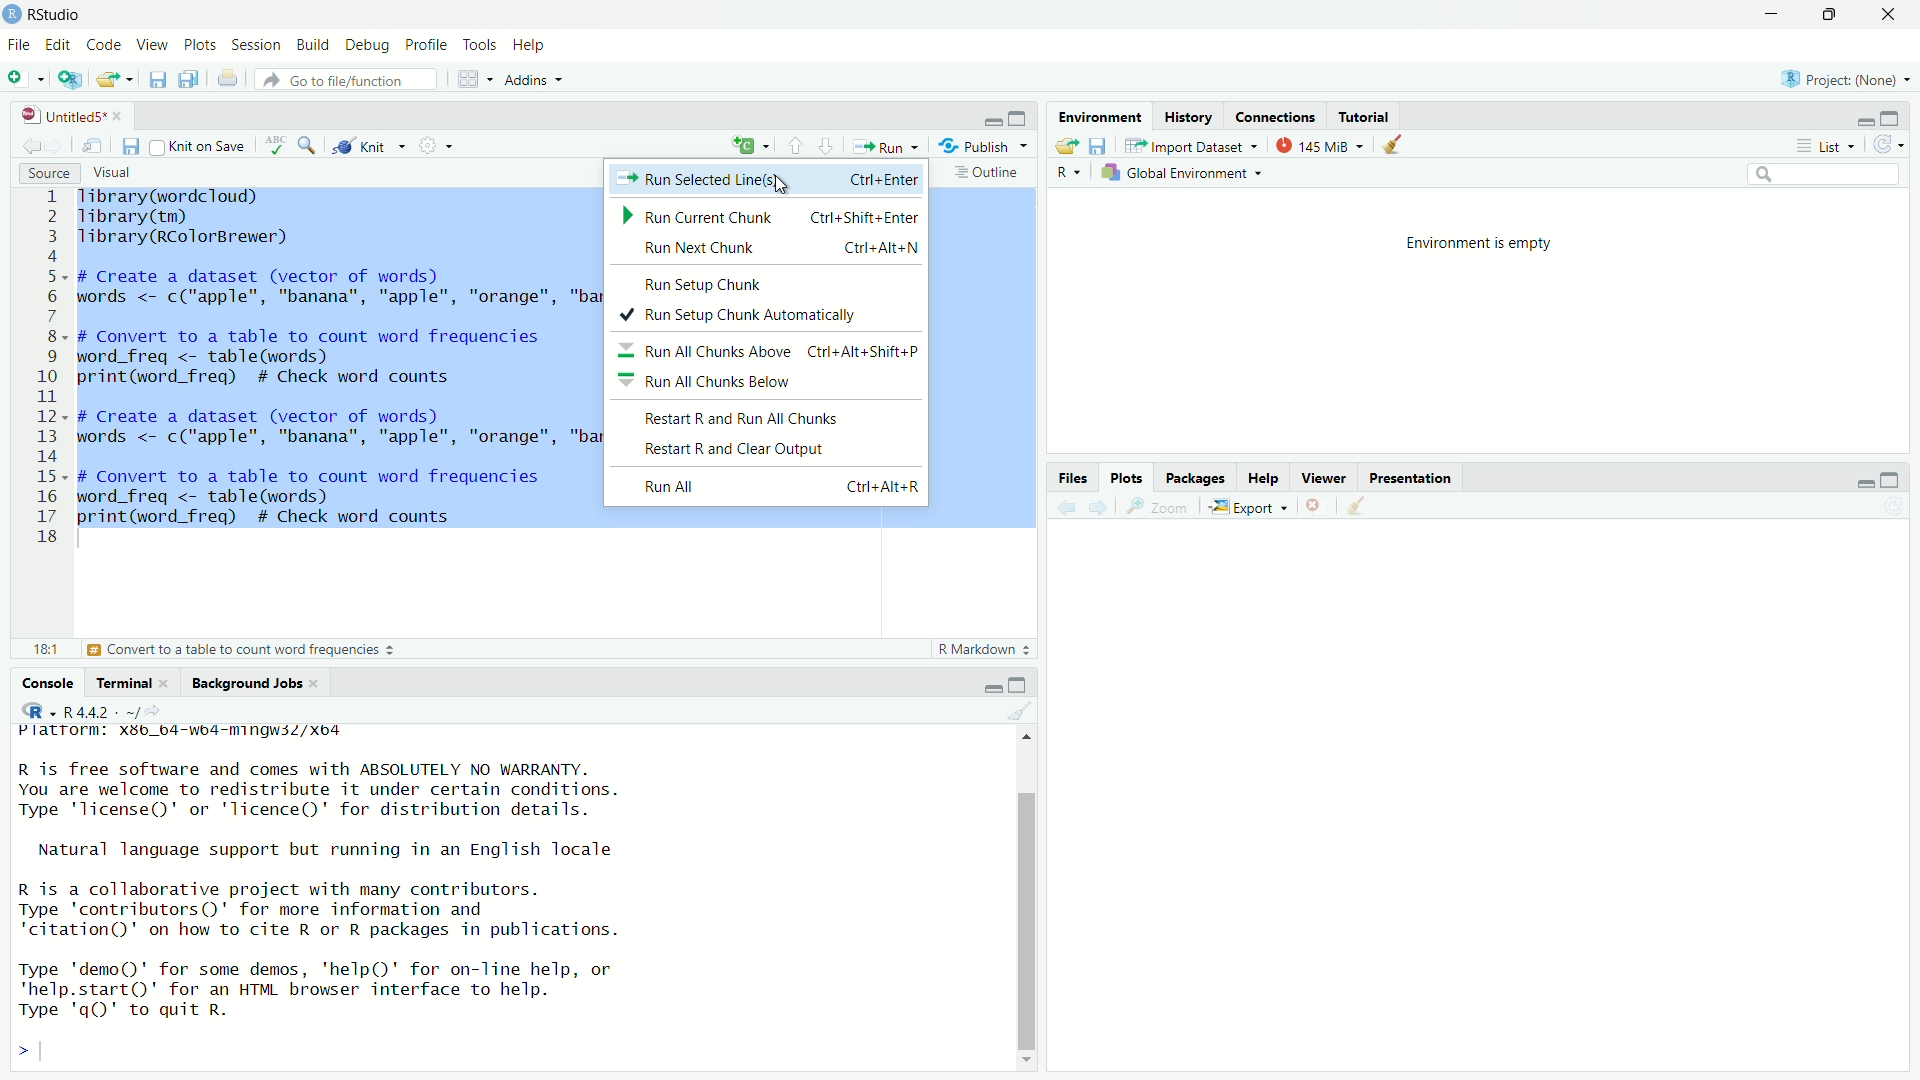  Describe the element at coordinates (1195, 475) in the screenshot. I see `Packages` at that location.